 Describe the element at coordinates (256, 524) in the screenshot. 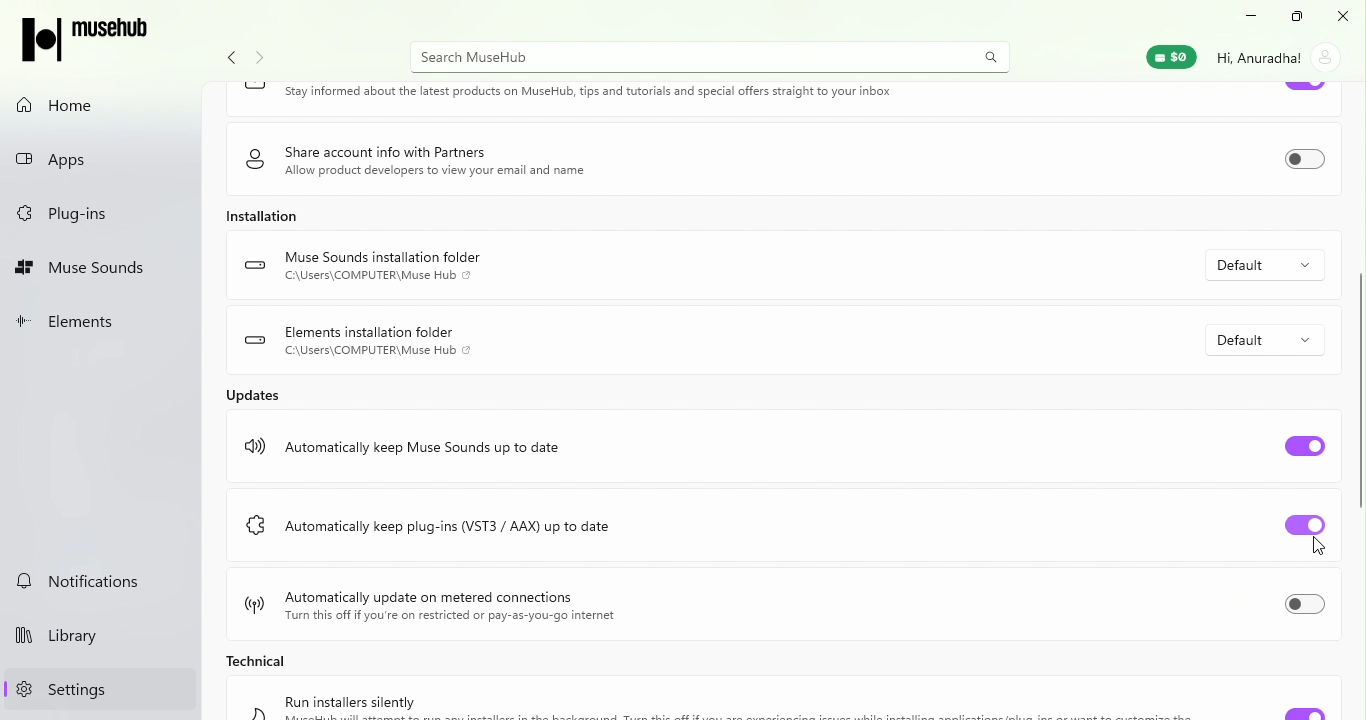

I see `logo` at that location.